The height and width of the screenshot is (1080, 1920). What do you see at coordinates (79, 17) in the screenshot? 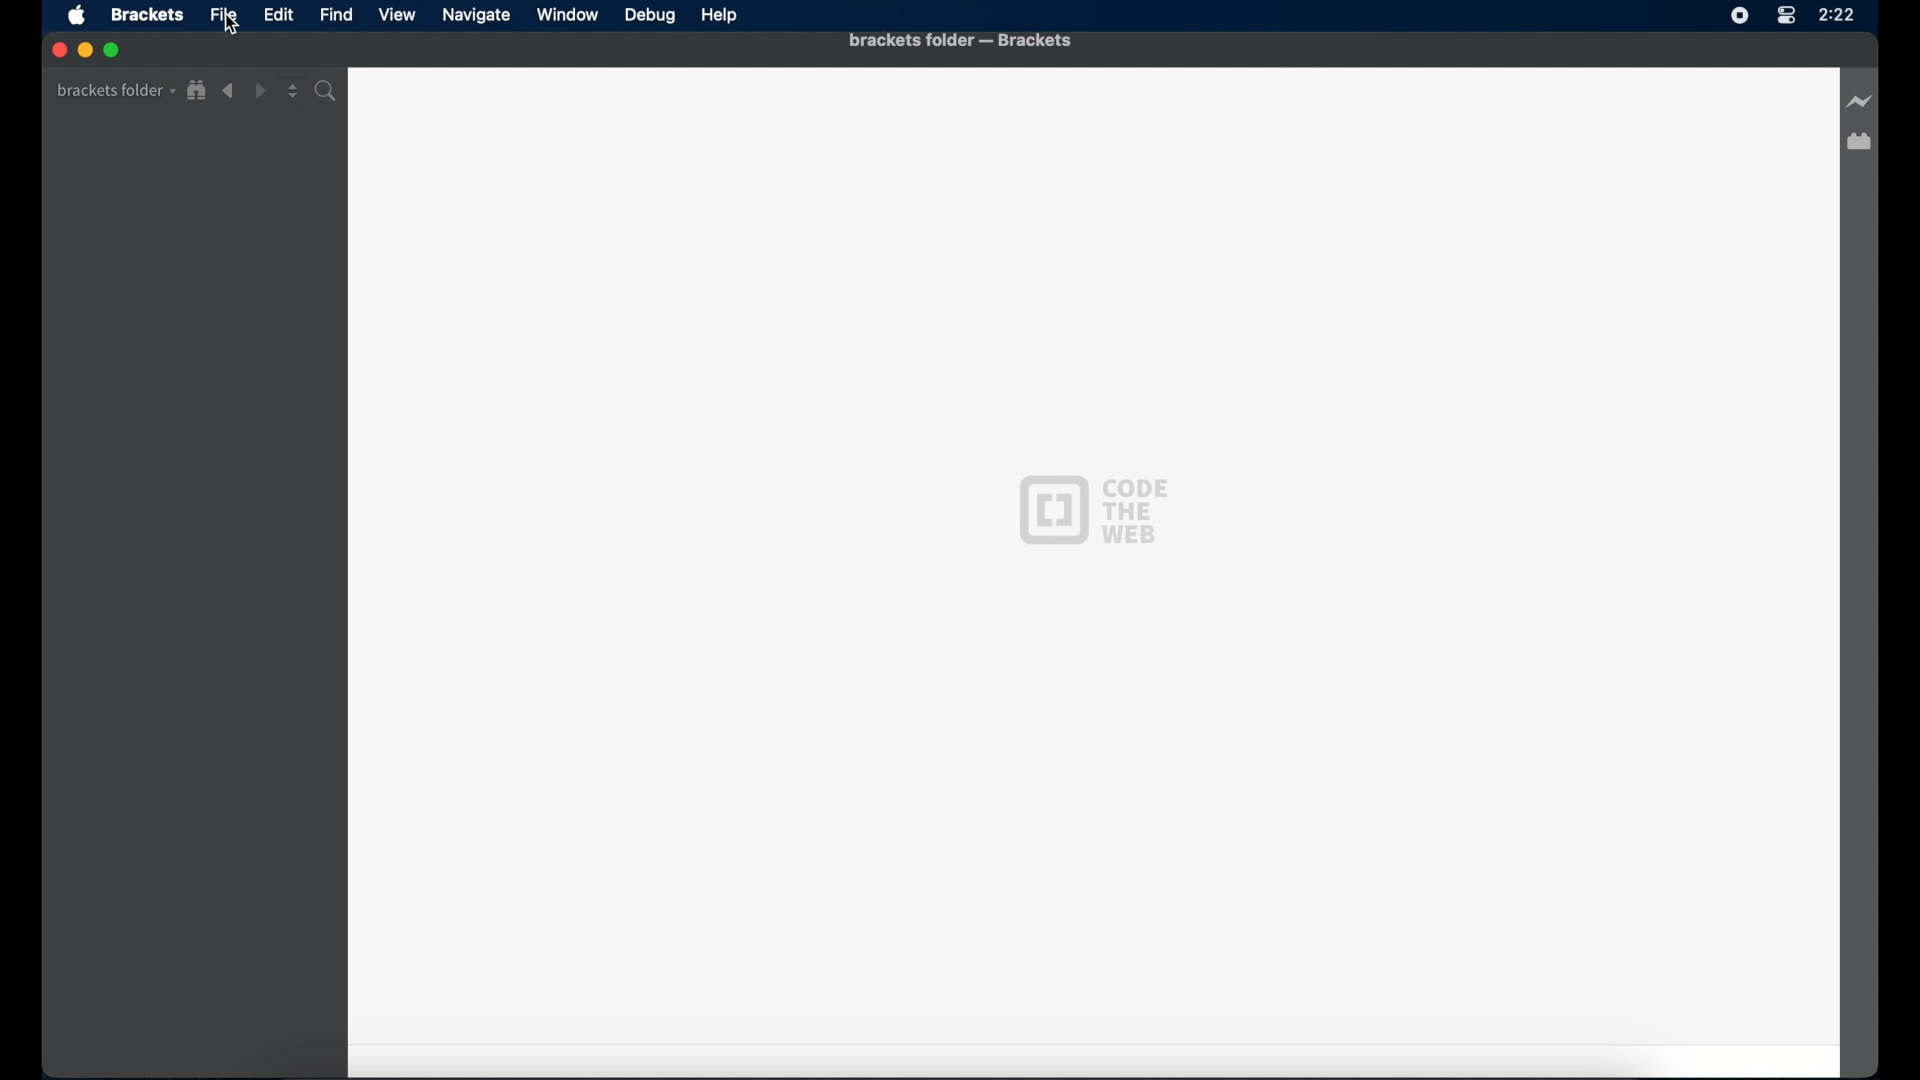
I see `apple icon` at bounding box center [79, 17].